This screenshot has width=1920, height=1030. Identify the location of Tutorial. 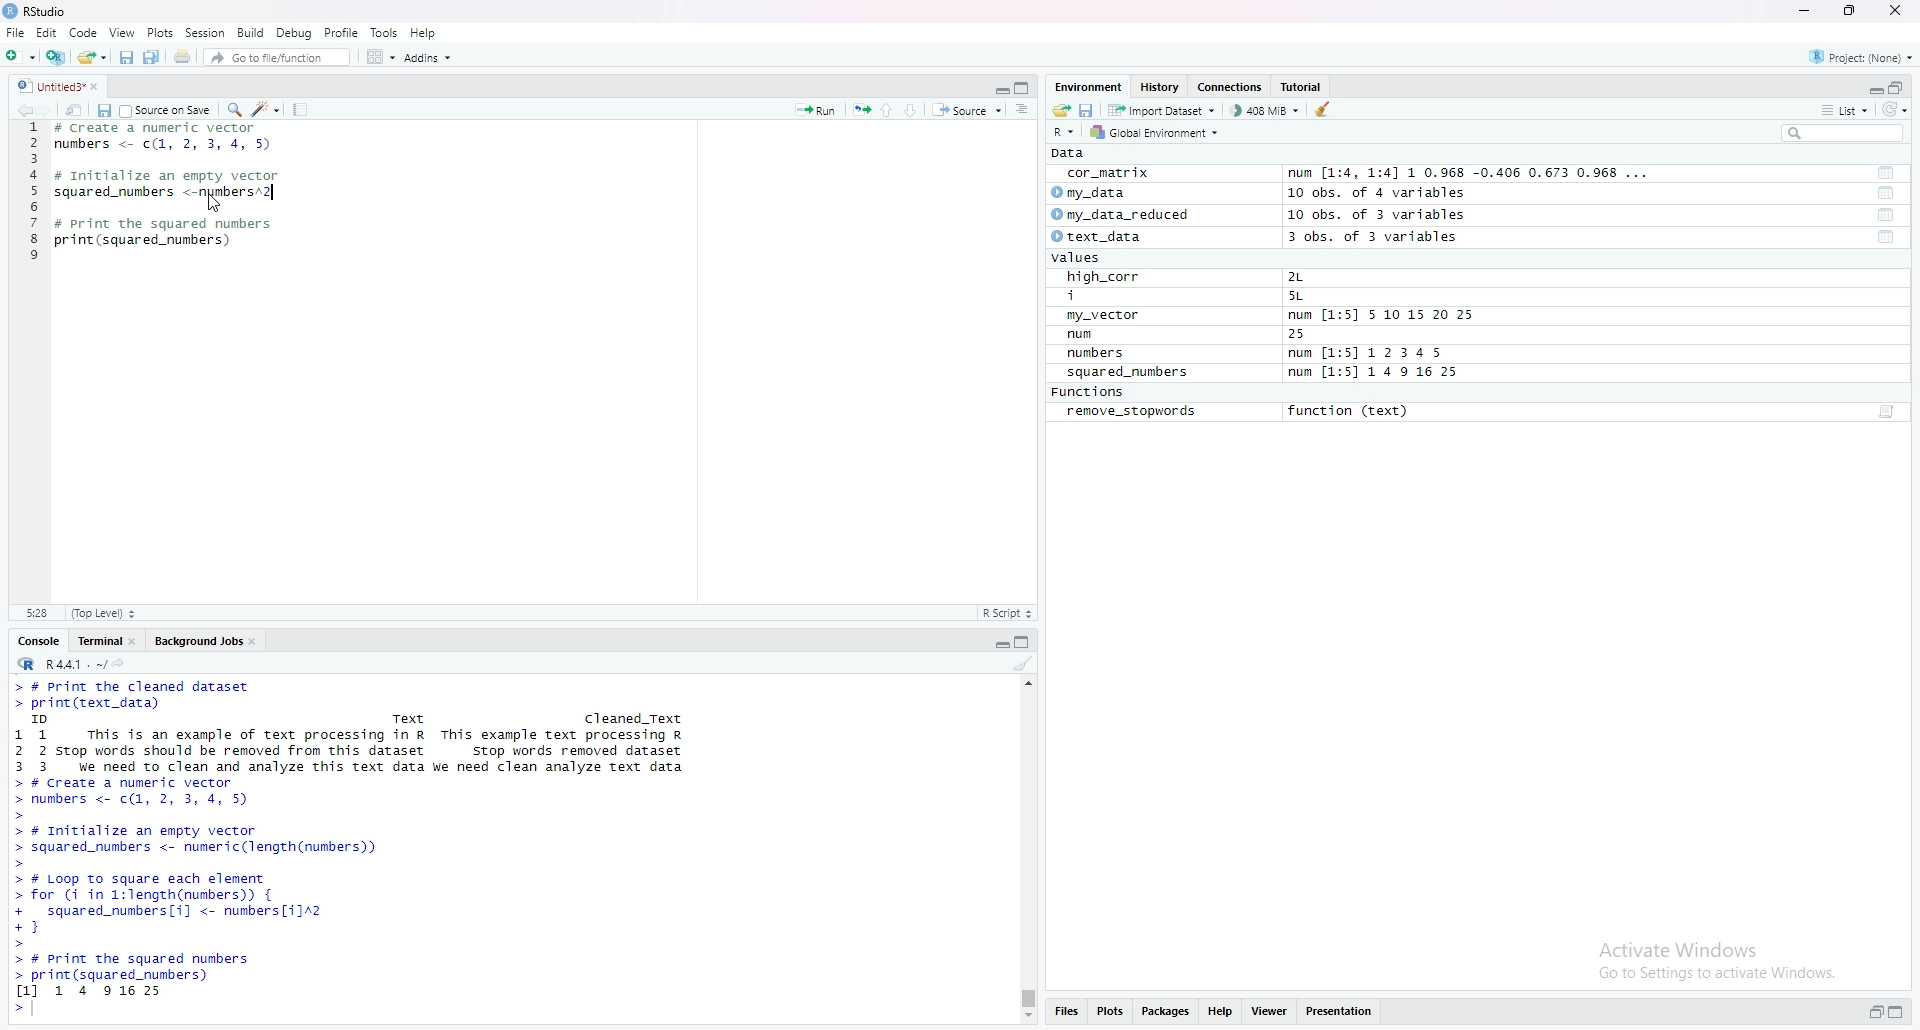
(1305, 87).